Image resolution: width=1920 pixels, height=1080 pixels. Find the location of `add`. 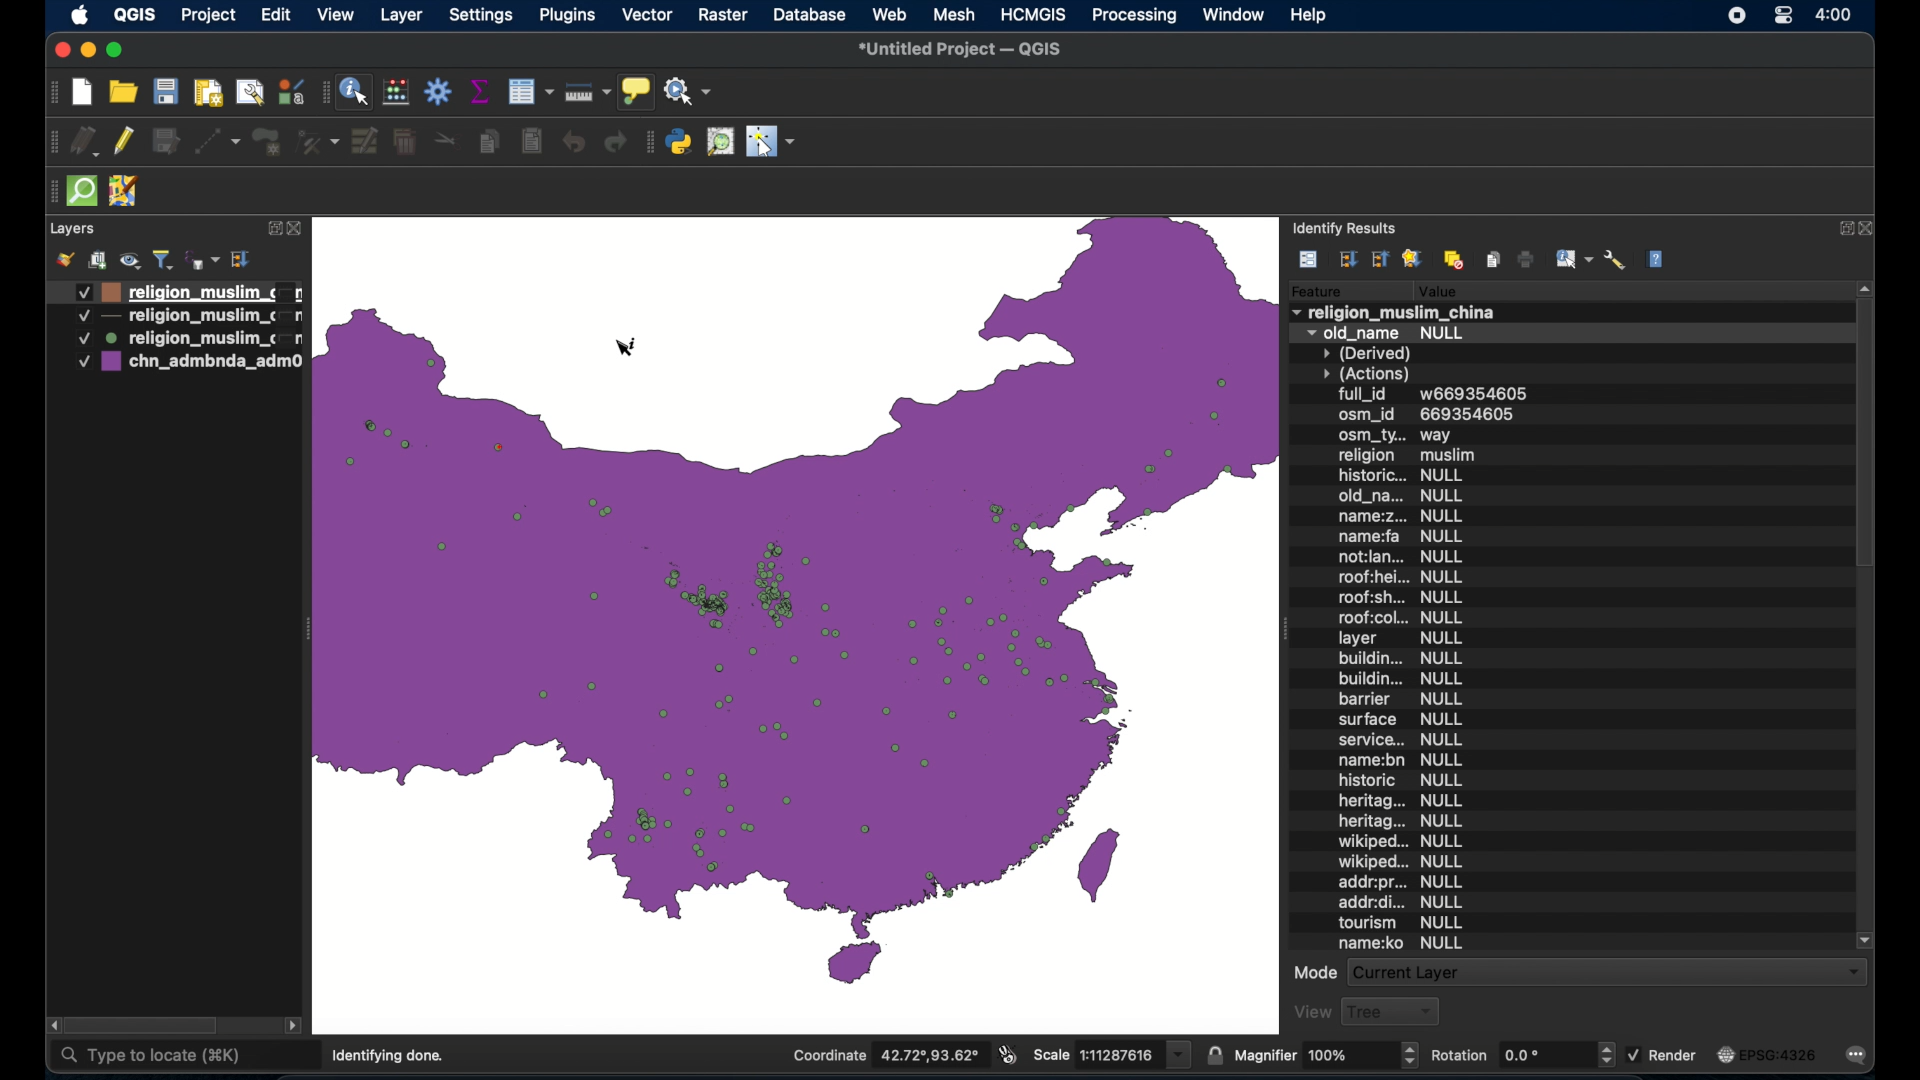

add is located at coordinates (1398, 881).